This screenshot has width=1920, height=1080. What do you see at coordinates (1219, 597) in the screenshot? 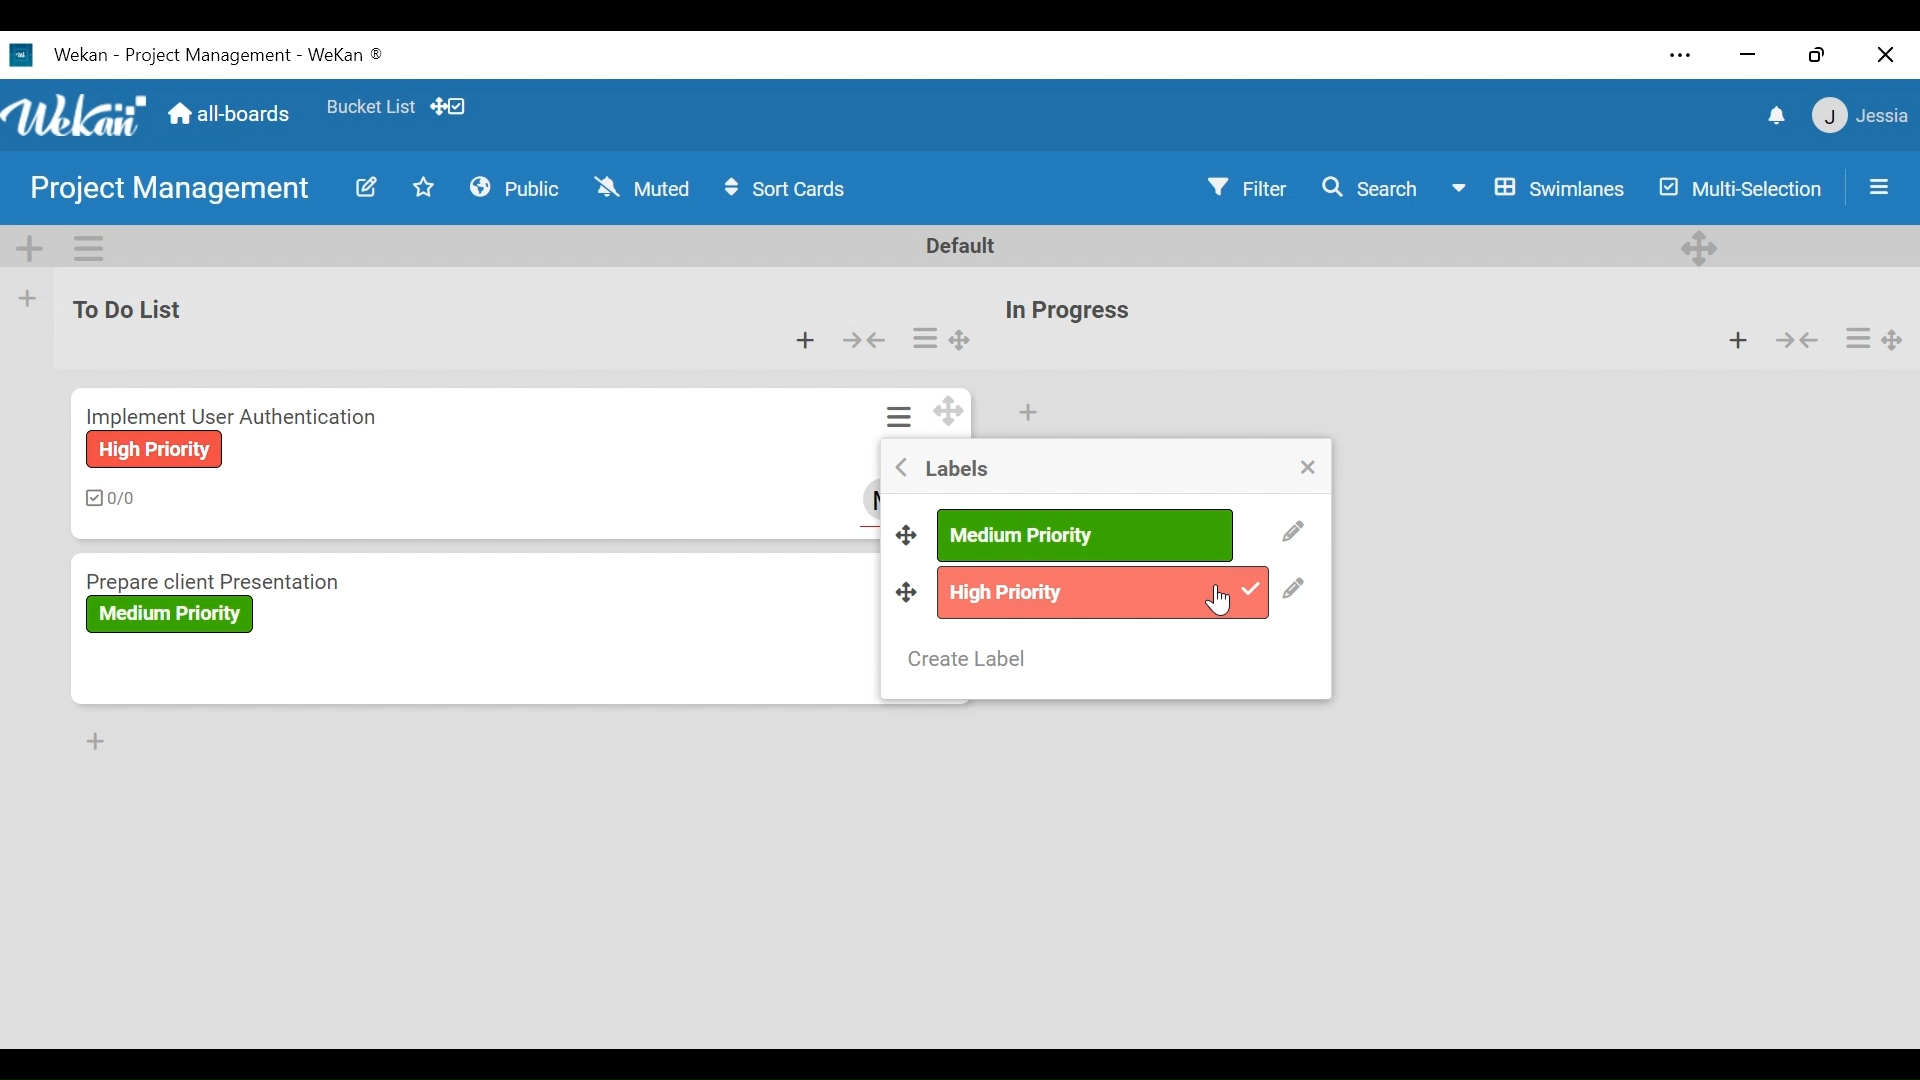
I see `cursor` at bounding box center [1219, 597].